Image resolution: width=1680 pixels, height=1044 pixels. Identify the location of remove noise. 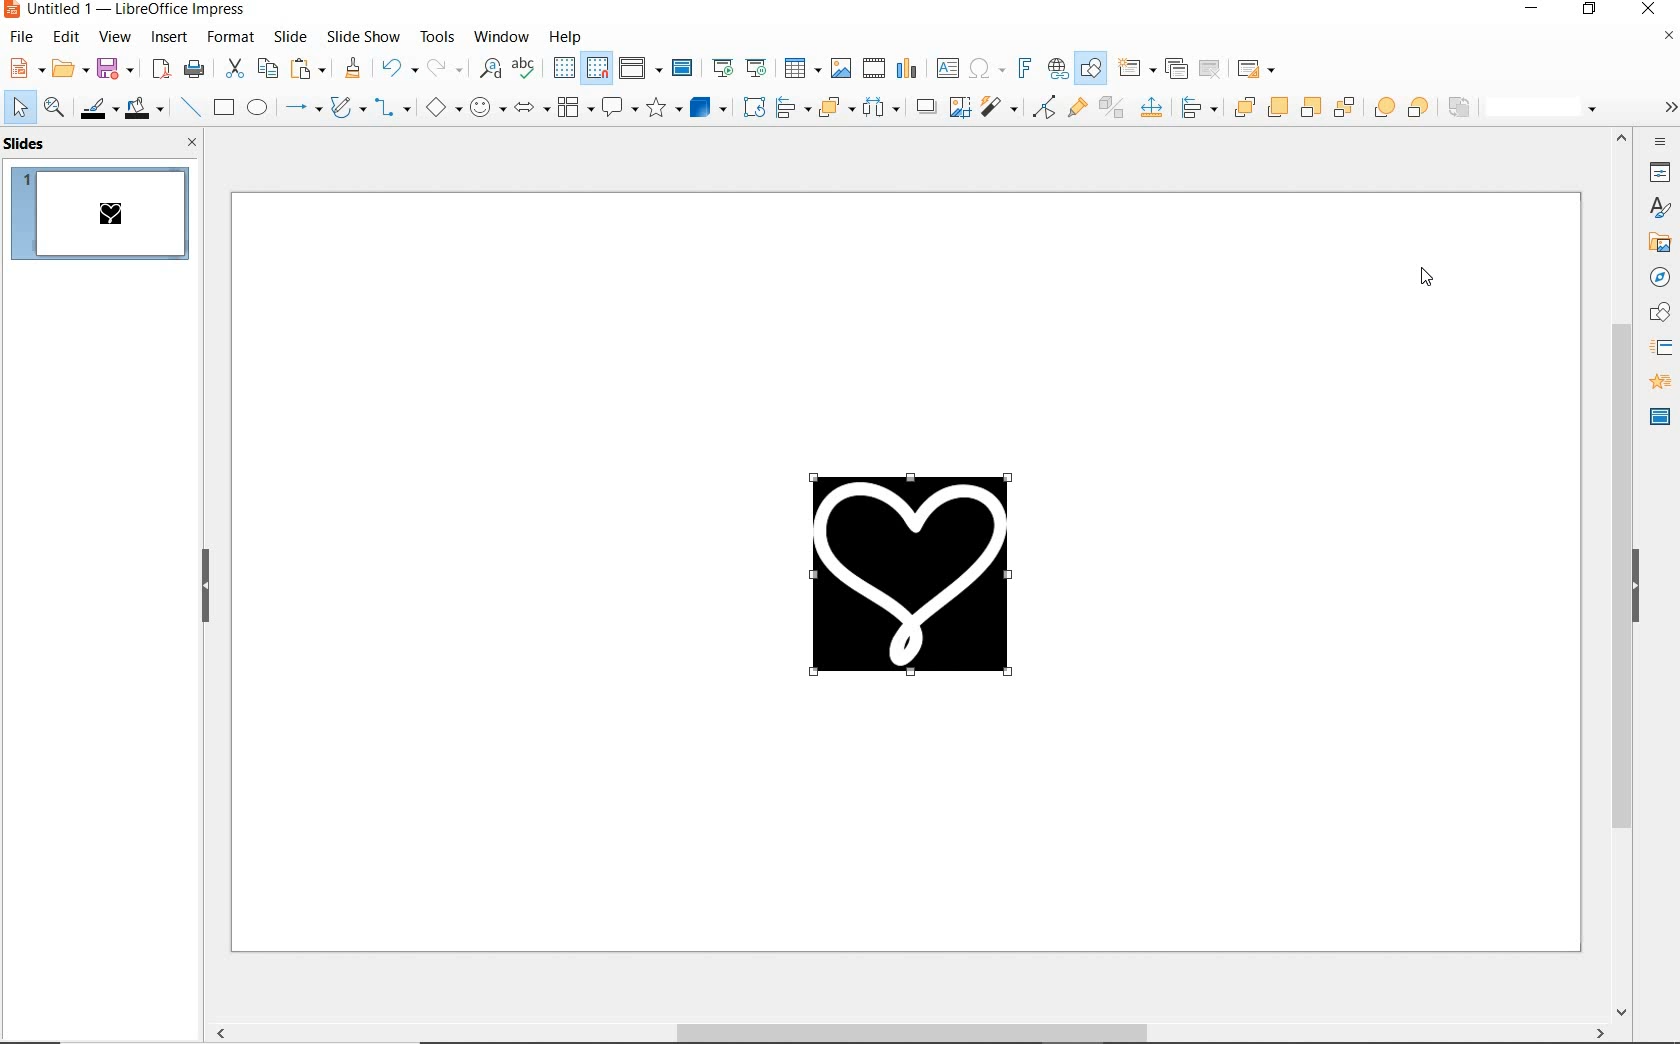
(1667, 107).